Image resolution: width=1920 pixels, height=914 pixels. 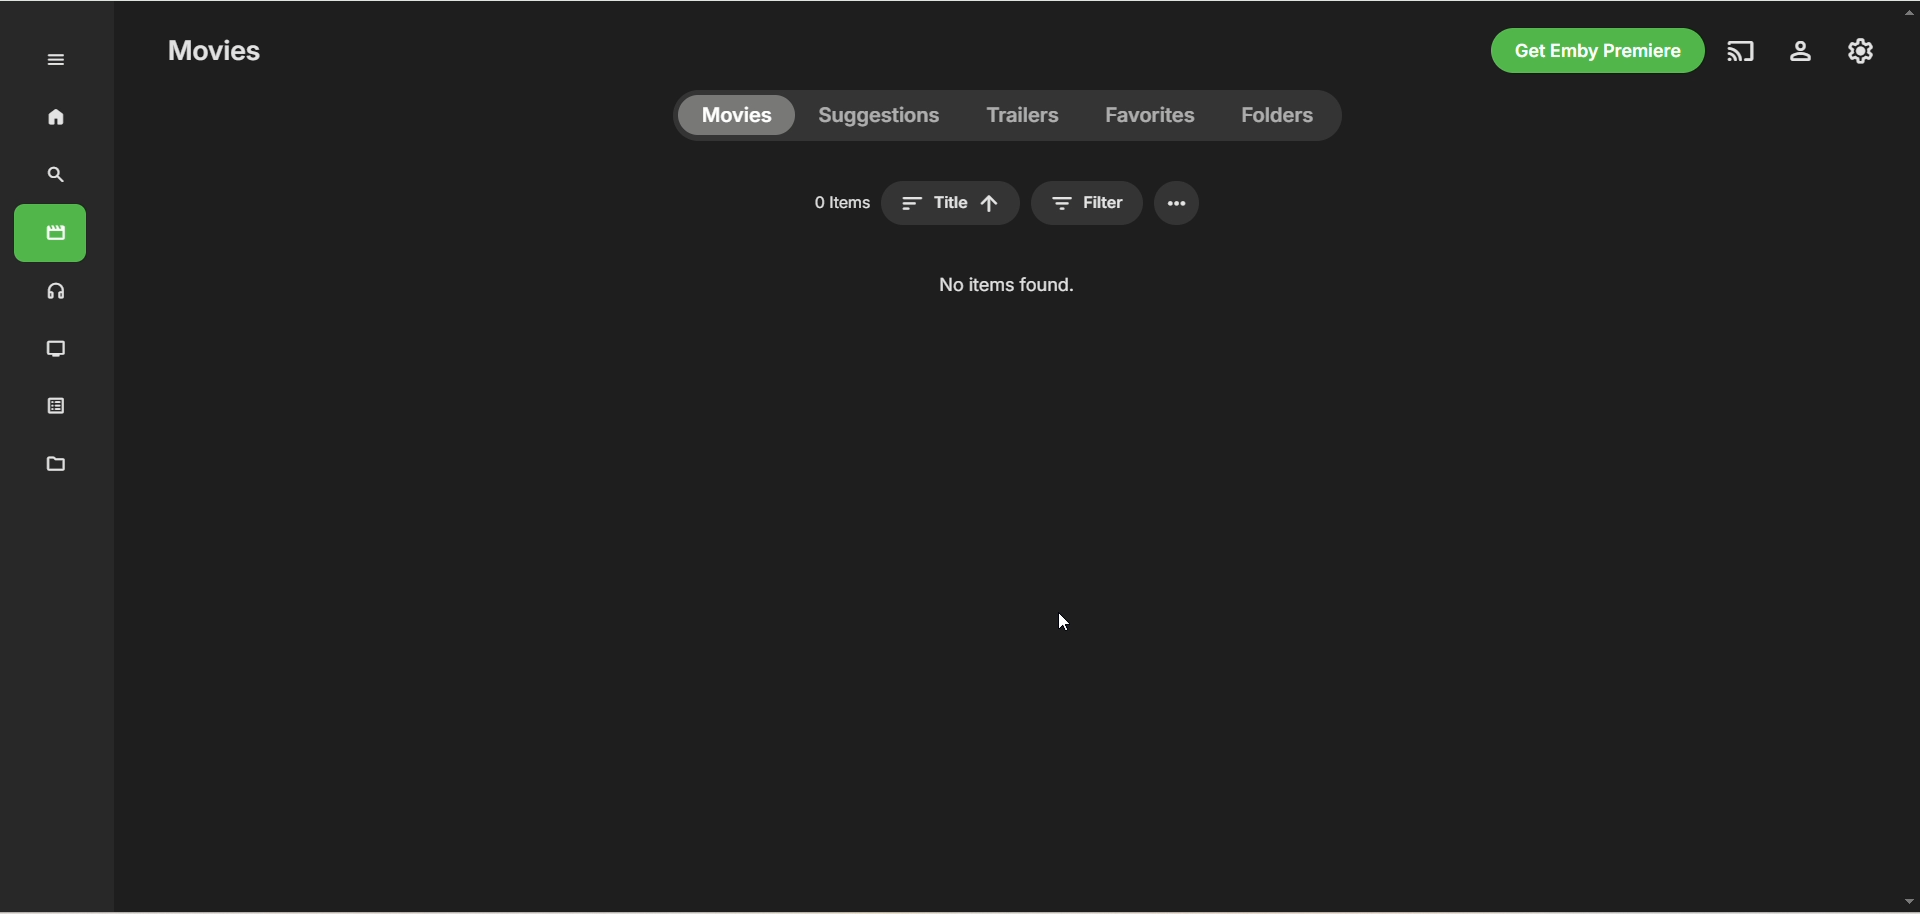 What do you see at coordinates (1276, 116) in the screenshot?
I see `folders` at bounding box center [1276, 116].